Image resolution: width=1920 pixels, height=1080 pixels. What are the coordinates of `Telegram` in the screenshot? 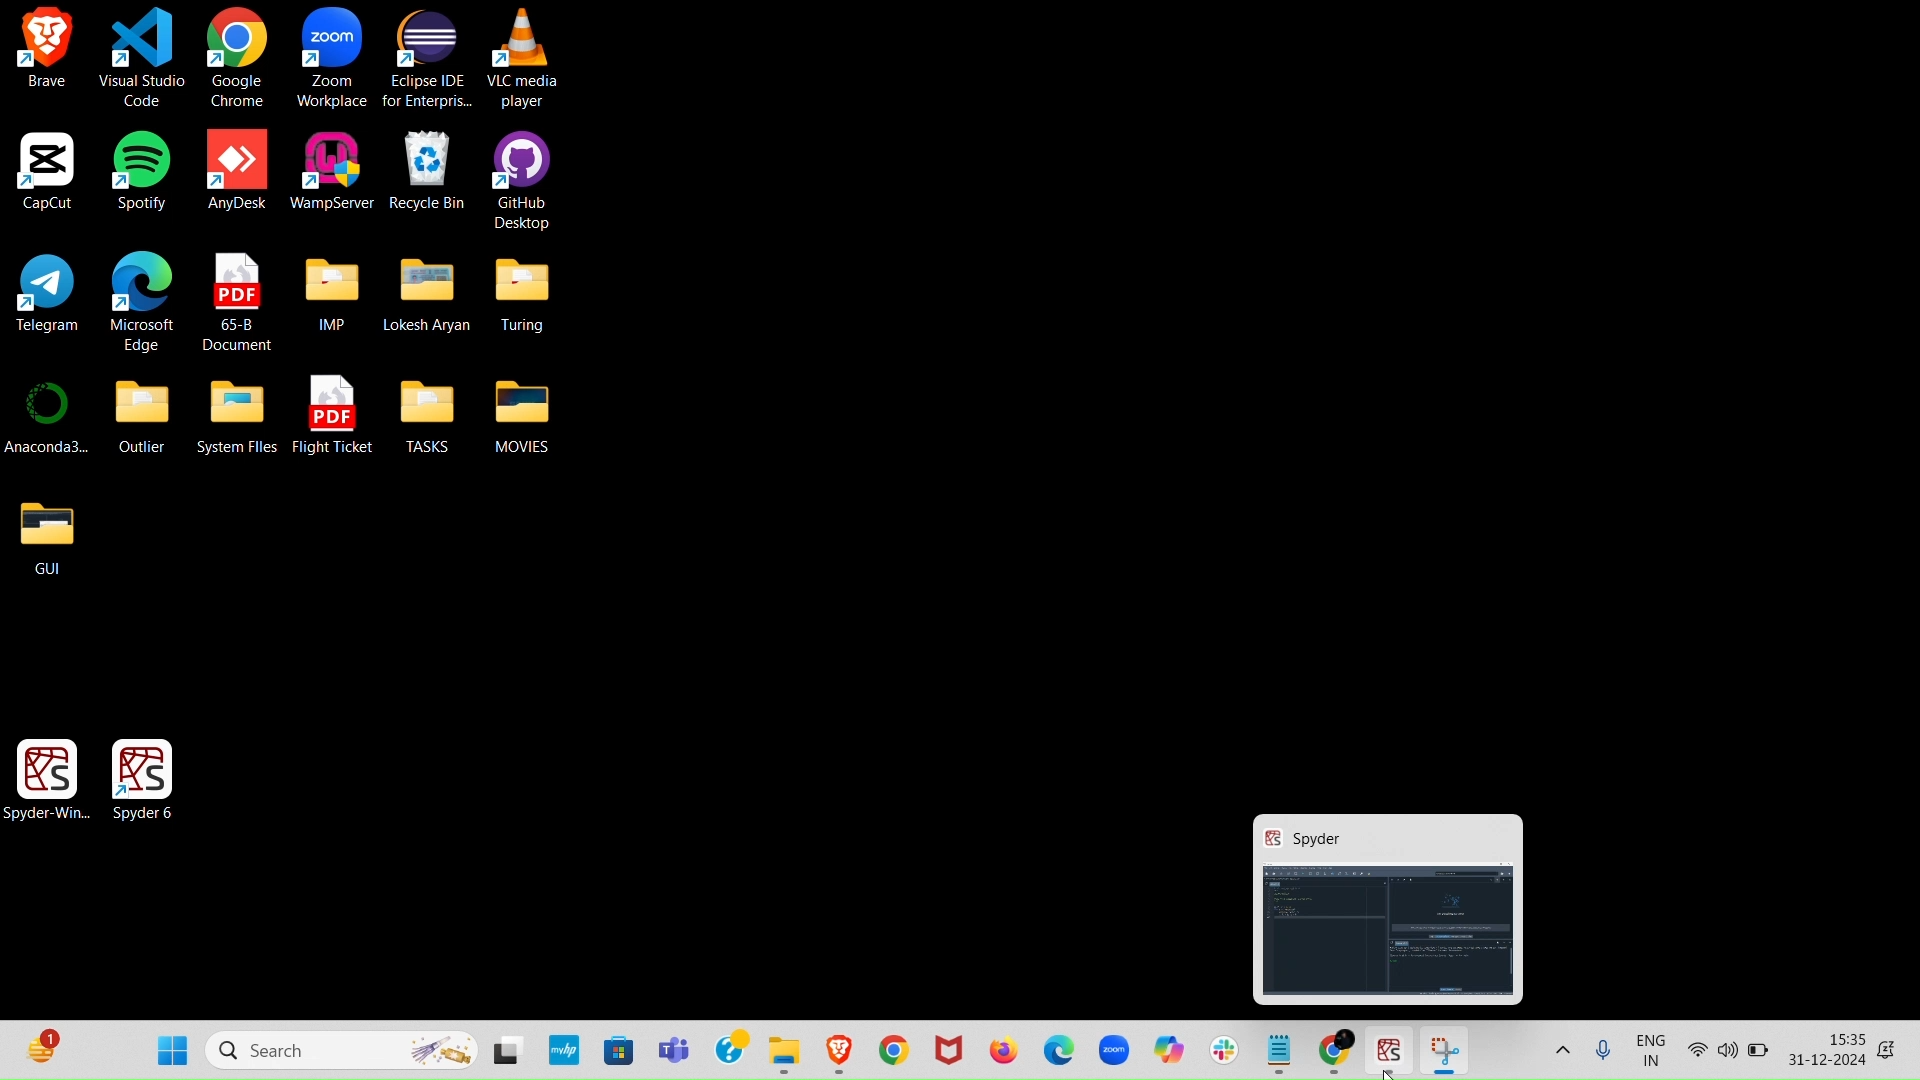 It's located at (51, 295).